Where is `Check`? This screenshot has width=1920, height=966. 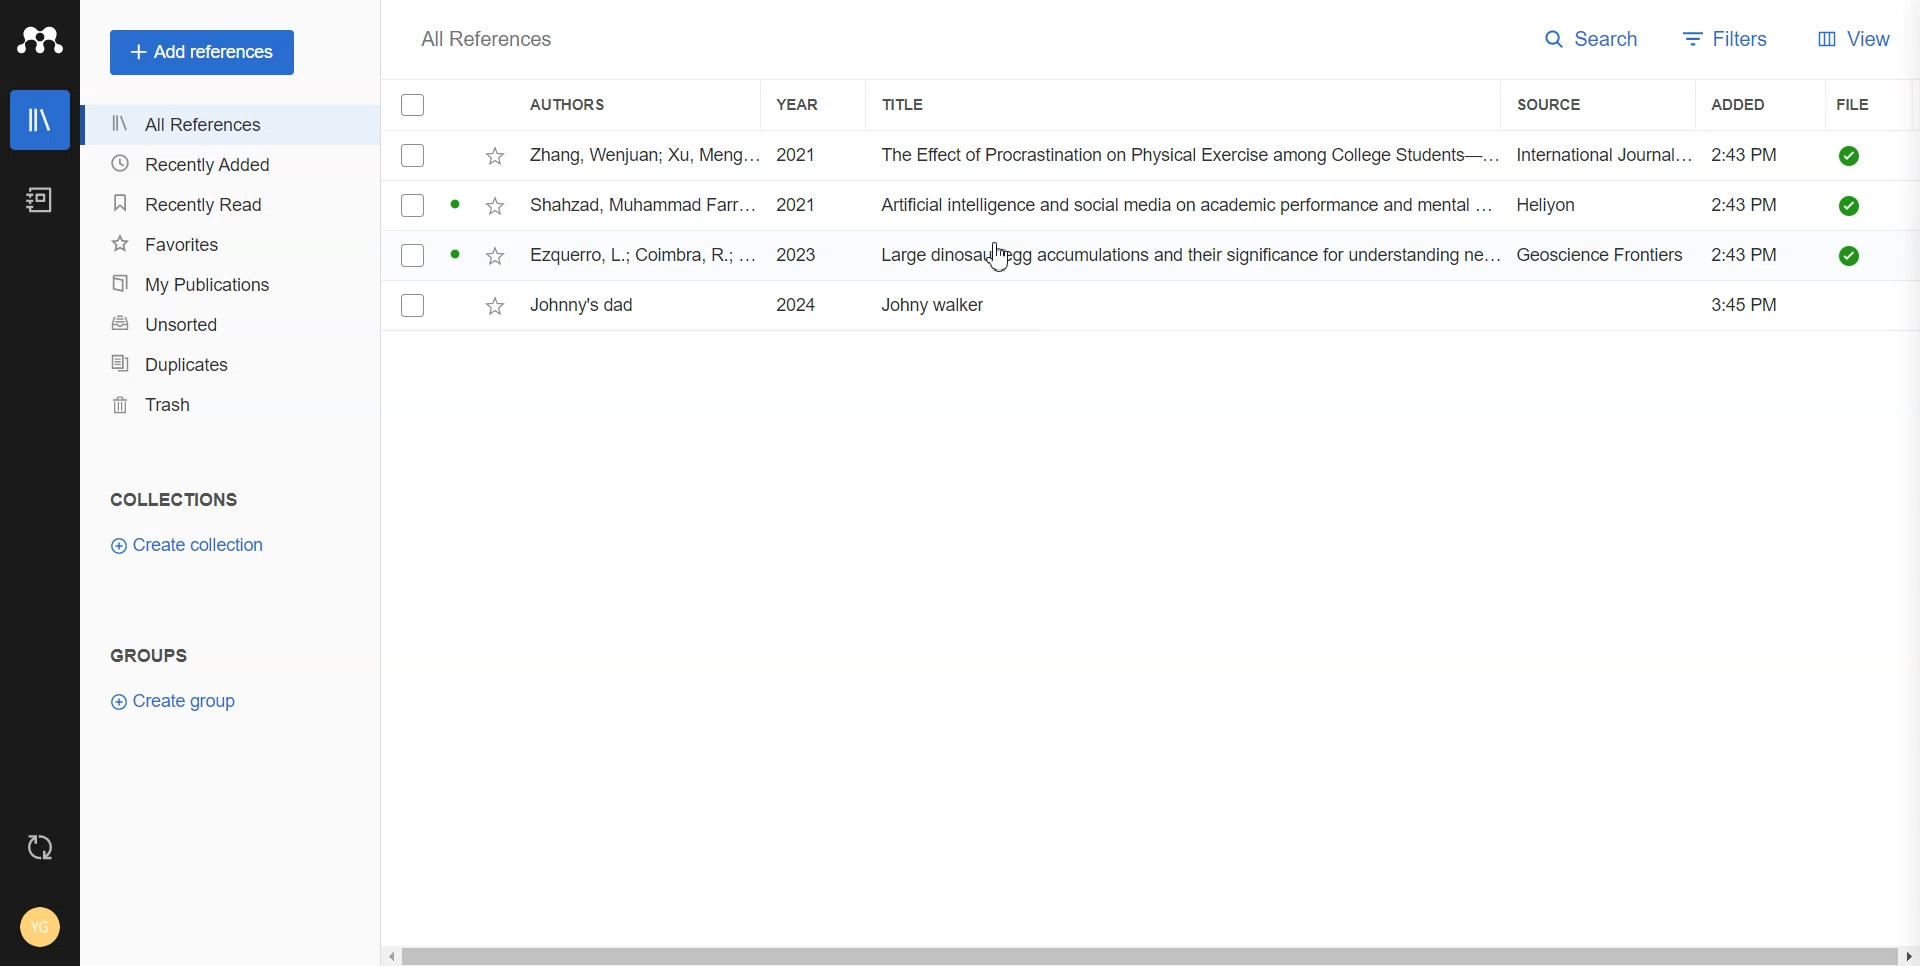 Check is located at coordinates (1849, 257).